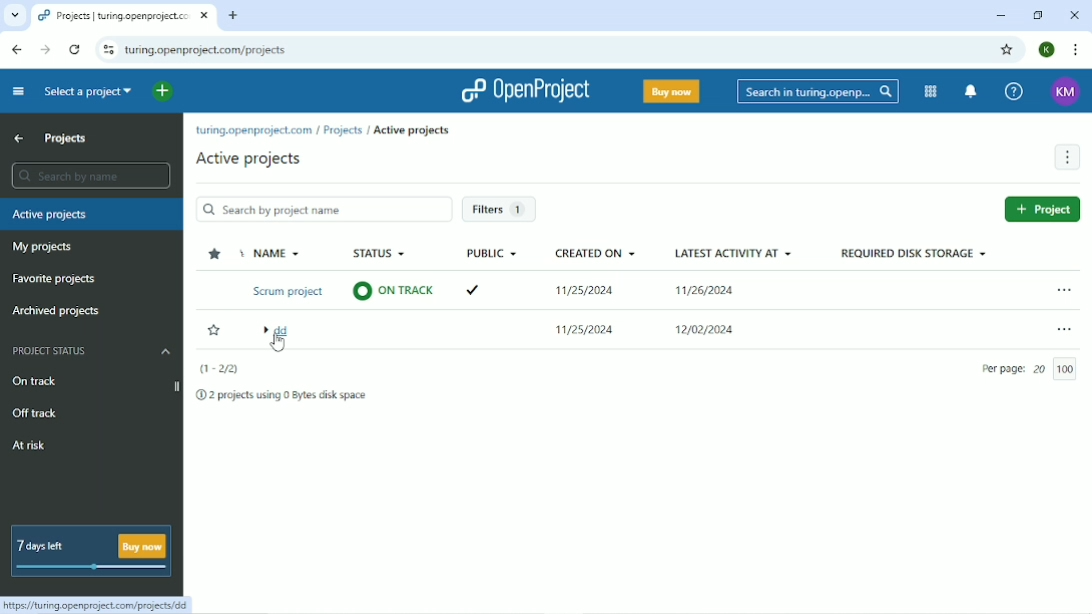 This screenshot has height=614, width=1092. I want to click on Project, so click(1043, 209).